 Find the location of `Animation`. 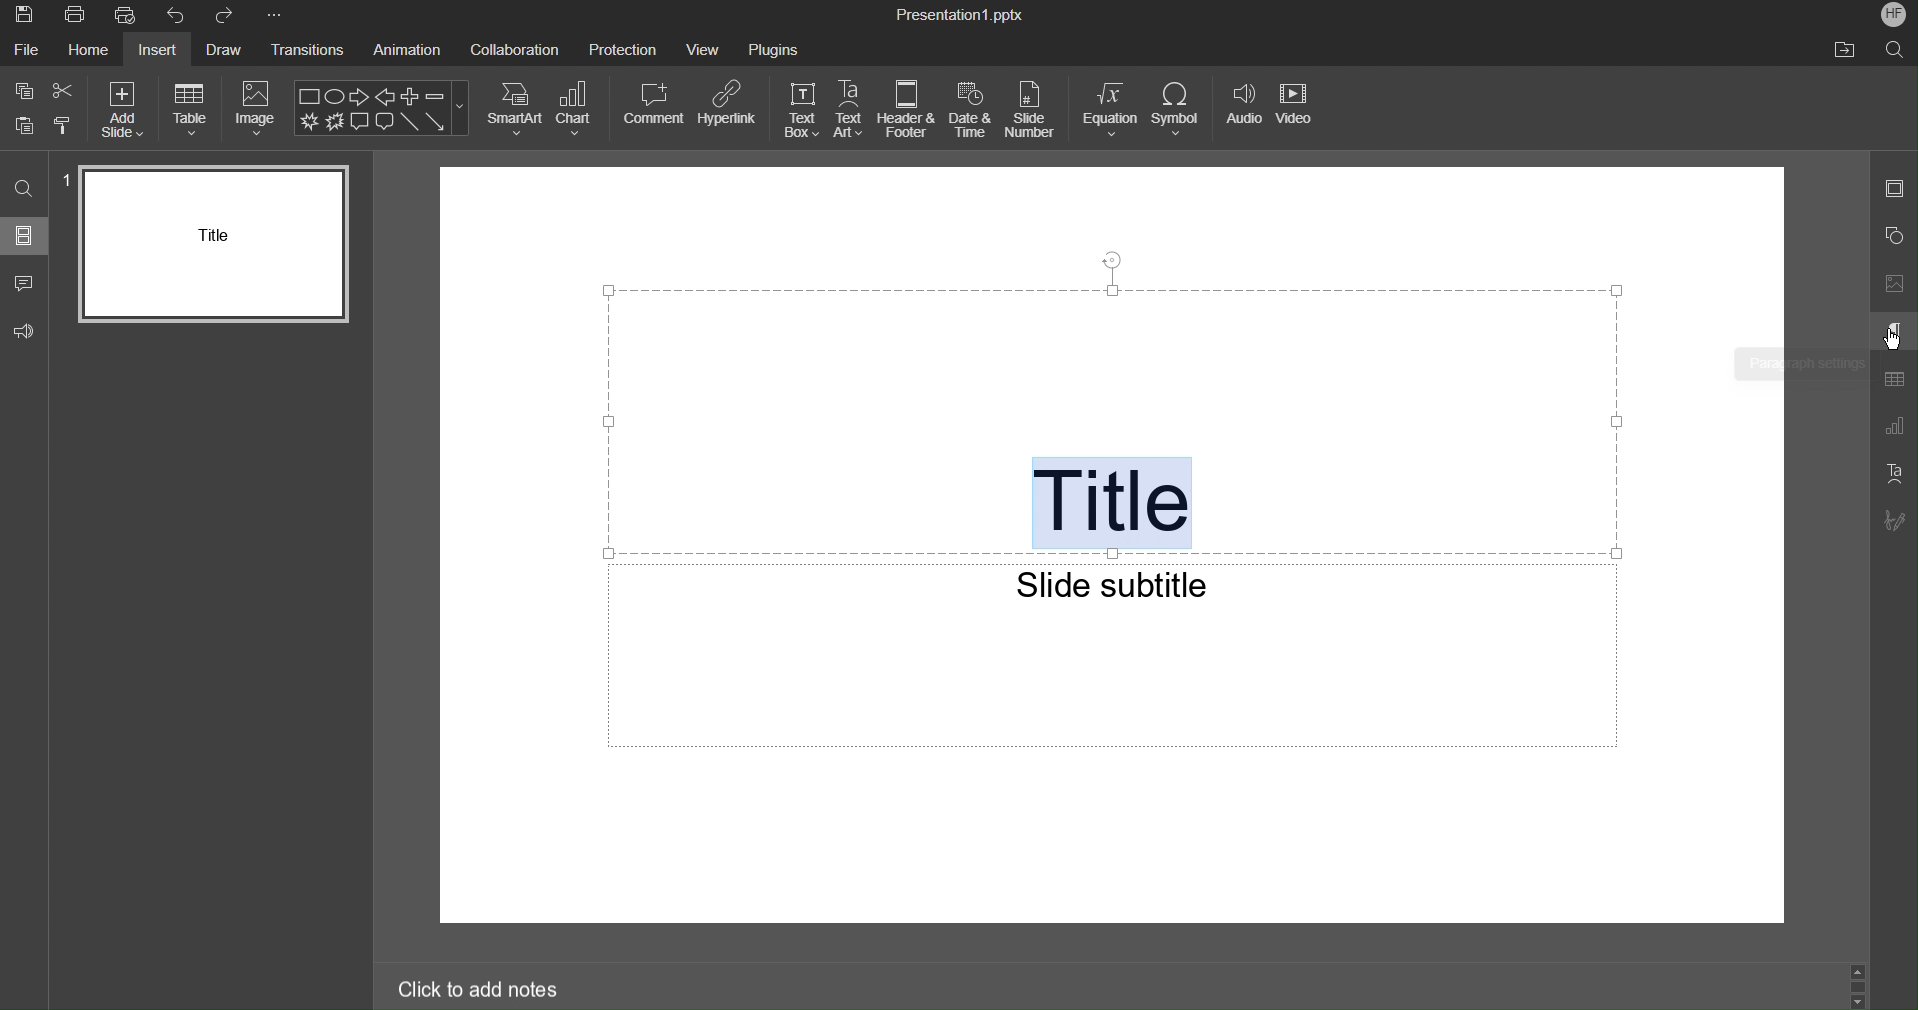

Animation is located at coordinates (406, 52).